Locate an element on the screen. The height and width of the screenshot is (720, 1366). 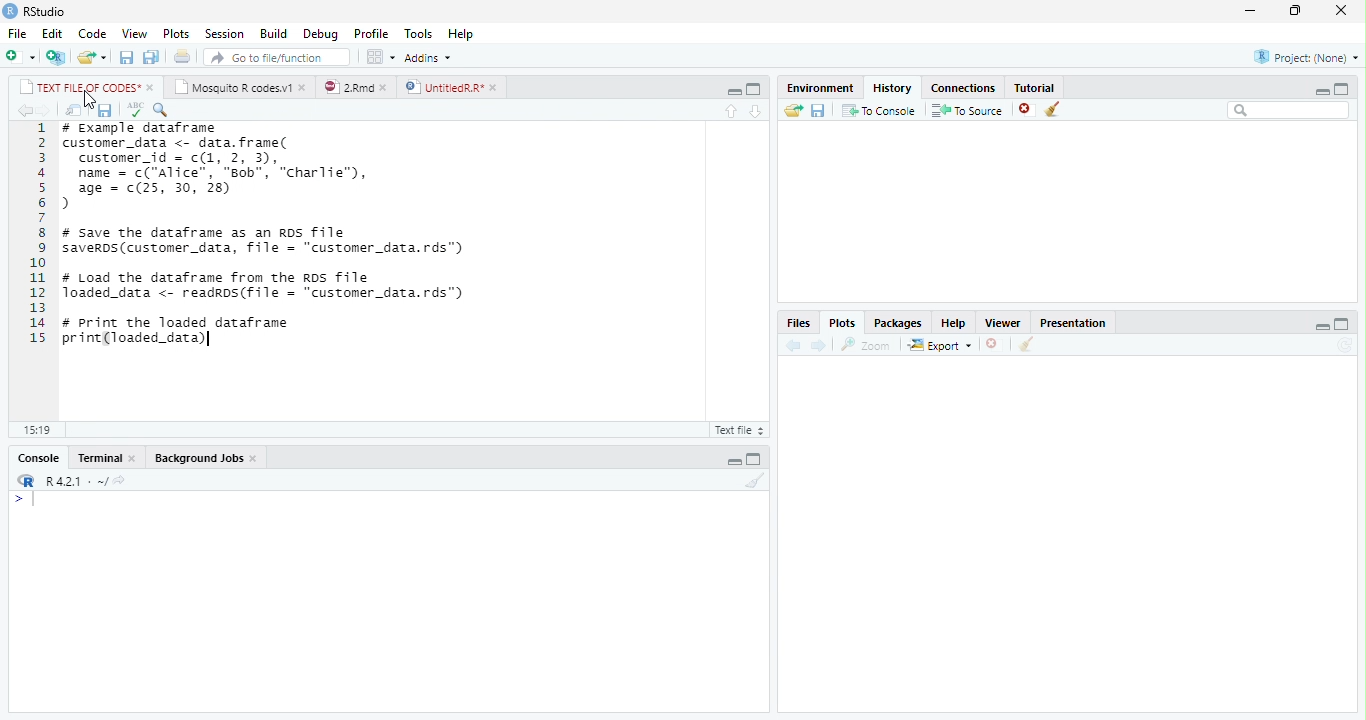
print is located at coordinates (181, 56).